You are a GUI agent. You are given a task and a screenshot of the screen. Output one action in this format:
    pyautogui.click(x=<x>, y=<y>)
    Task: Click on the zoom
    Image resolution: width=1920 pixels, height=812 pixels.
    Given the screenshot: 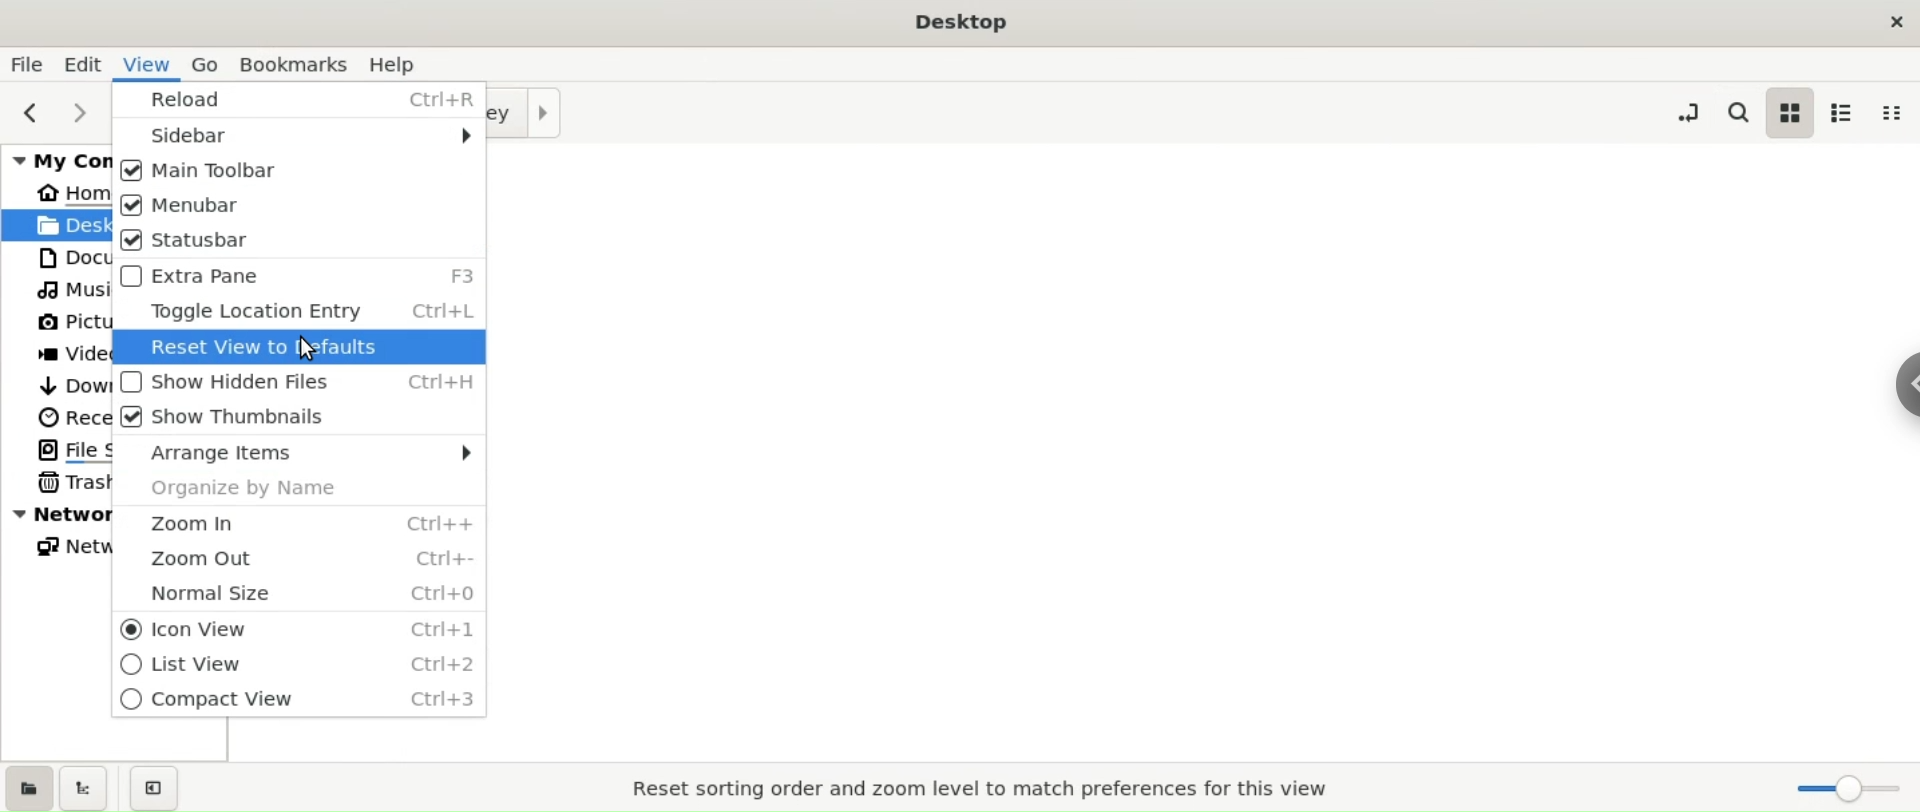 What is the action you would take?
    pyautogui.click(x=1849, y=792)
    